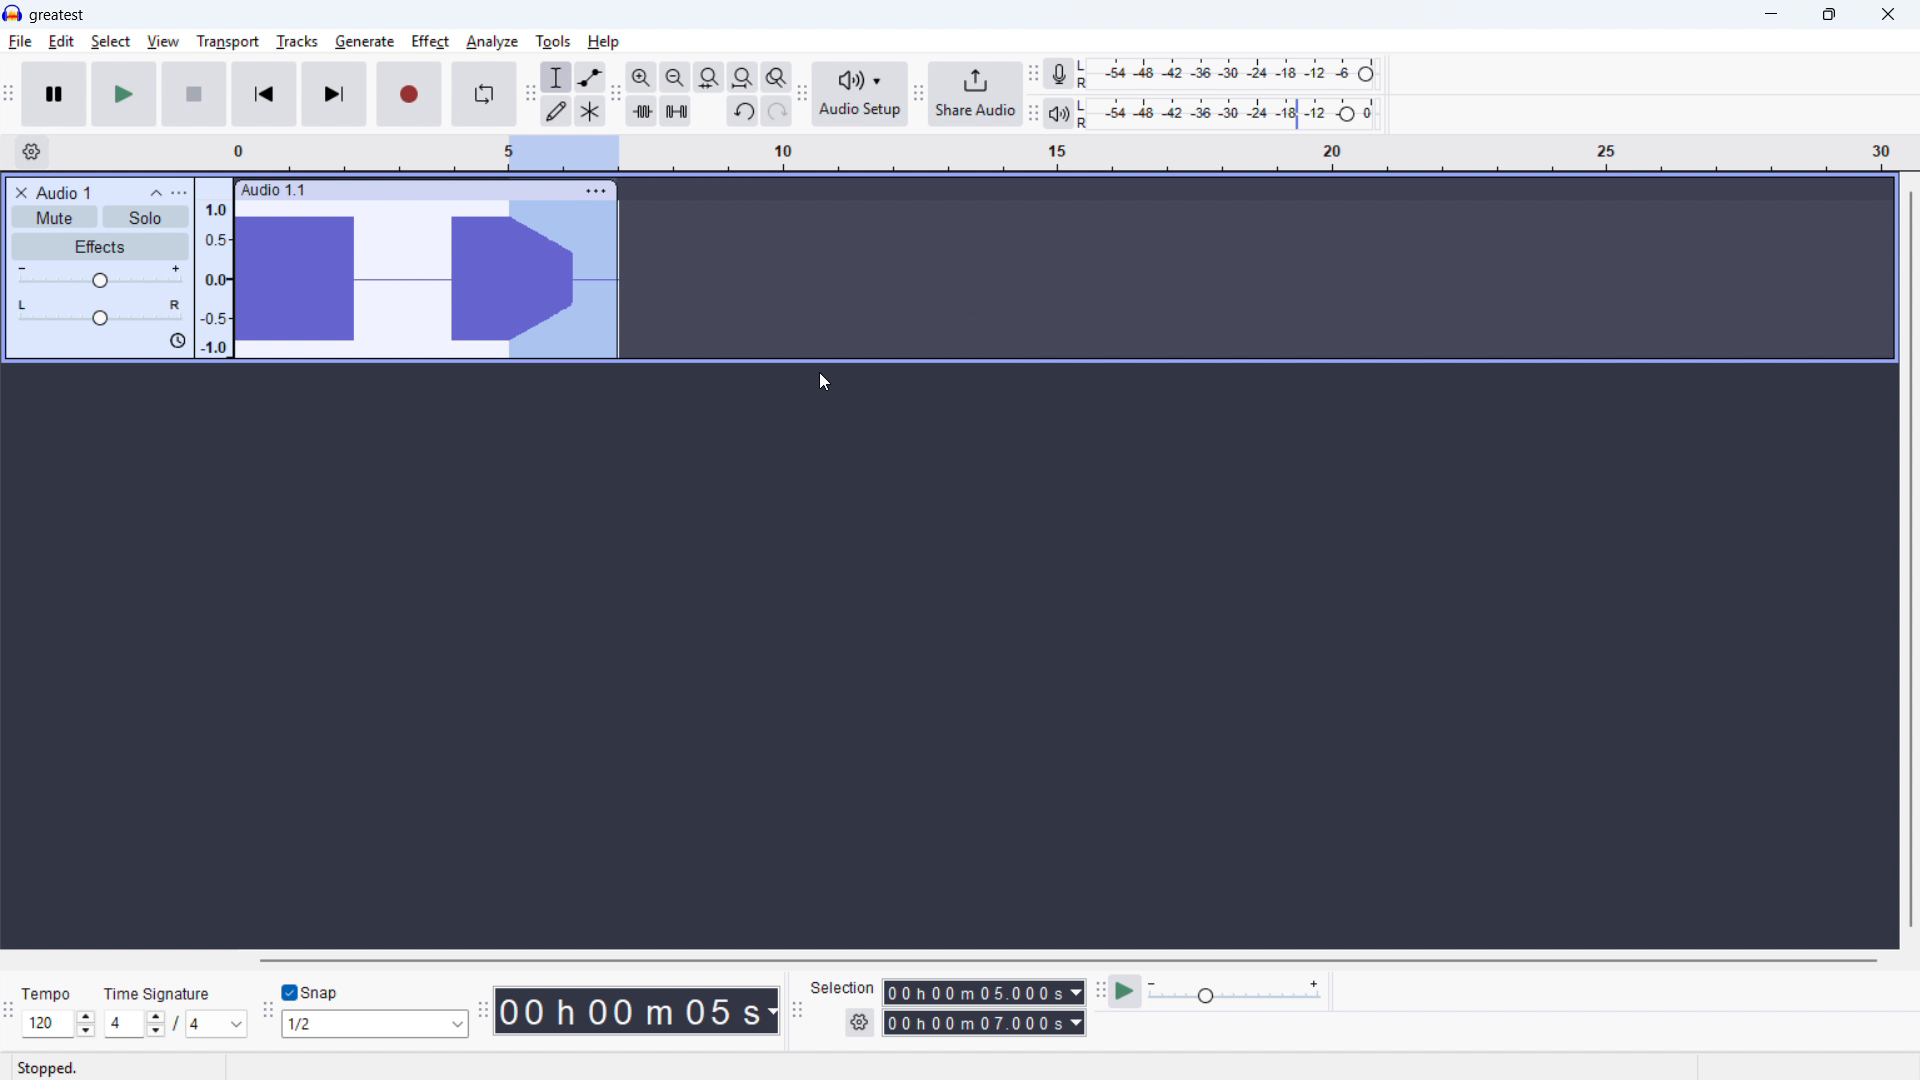 The image size is (1920, 1080). I want to click on Recording metre , so click(1058, 74).